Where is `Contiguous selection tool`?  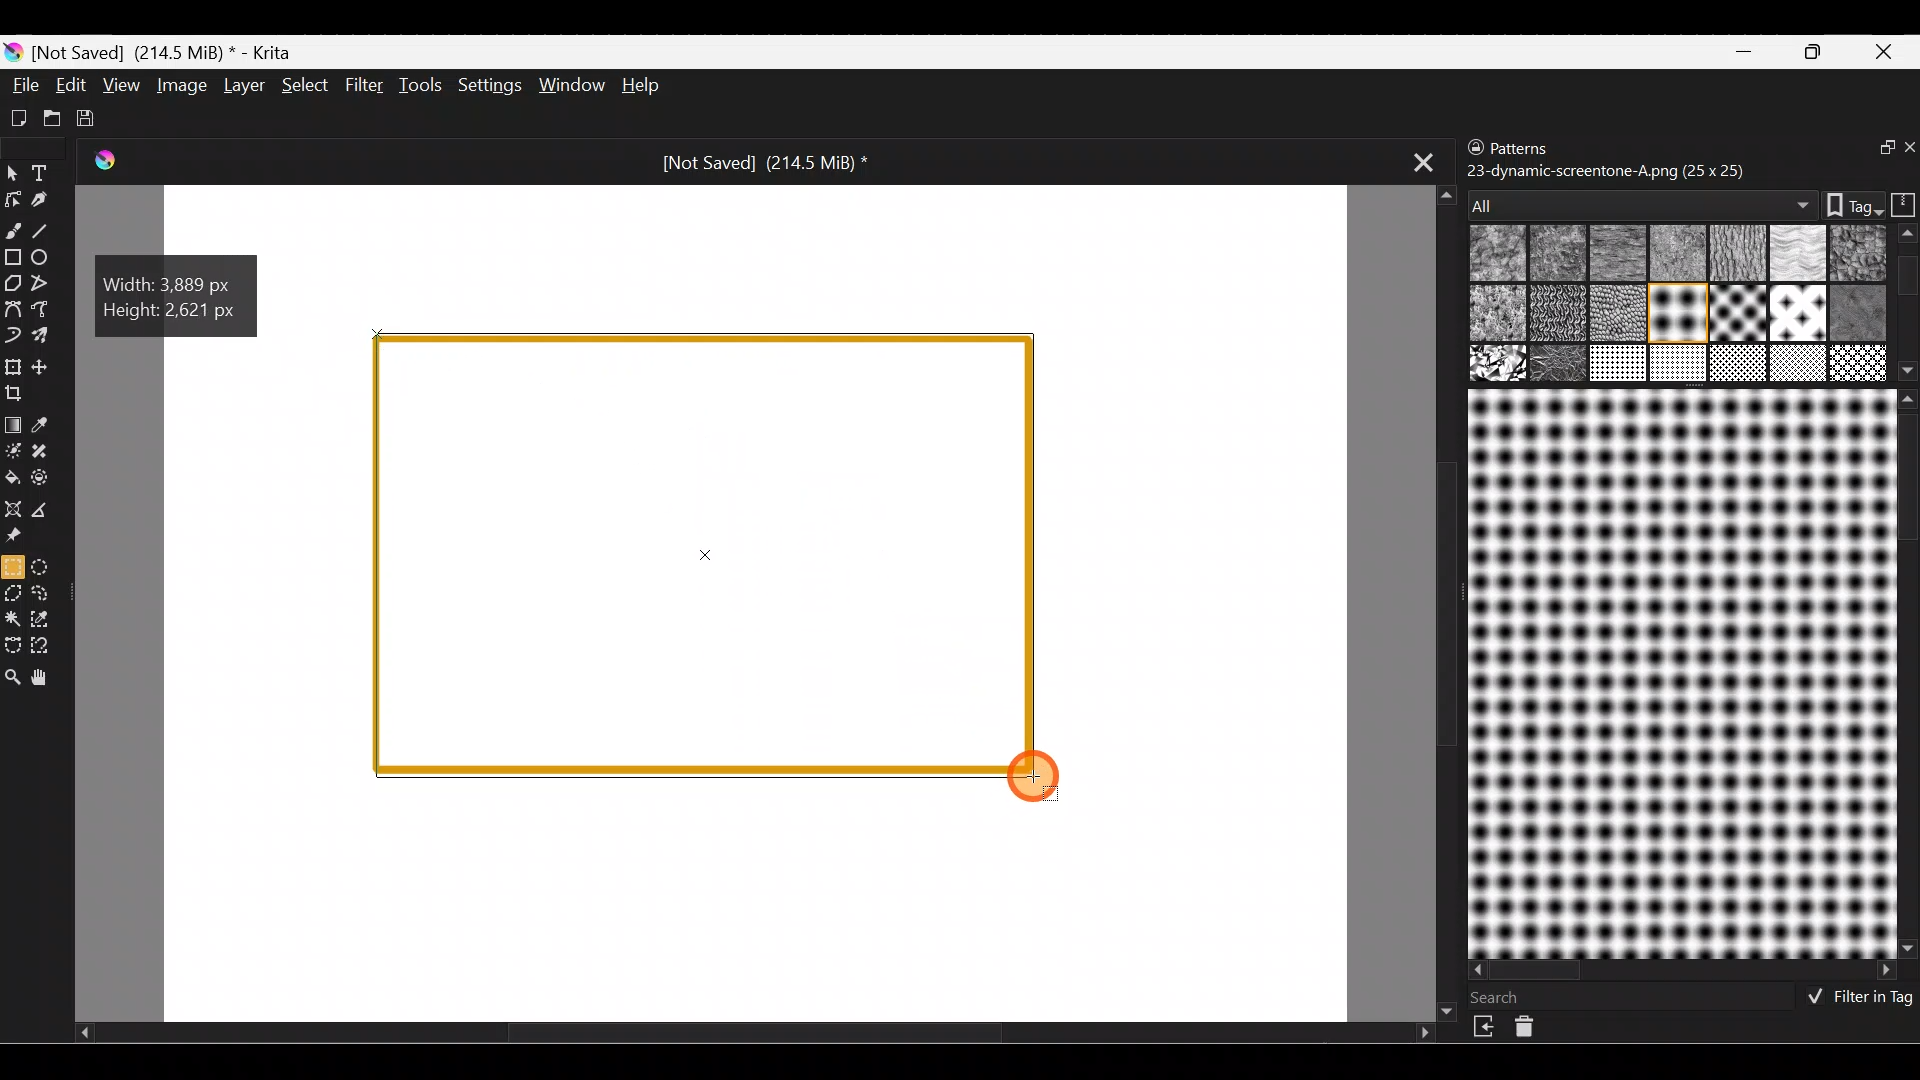
Contiguous selection tool is located at coordinates (14, 620).